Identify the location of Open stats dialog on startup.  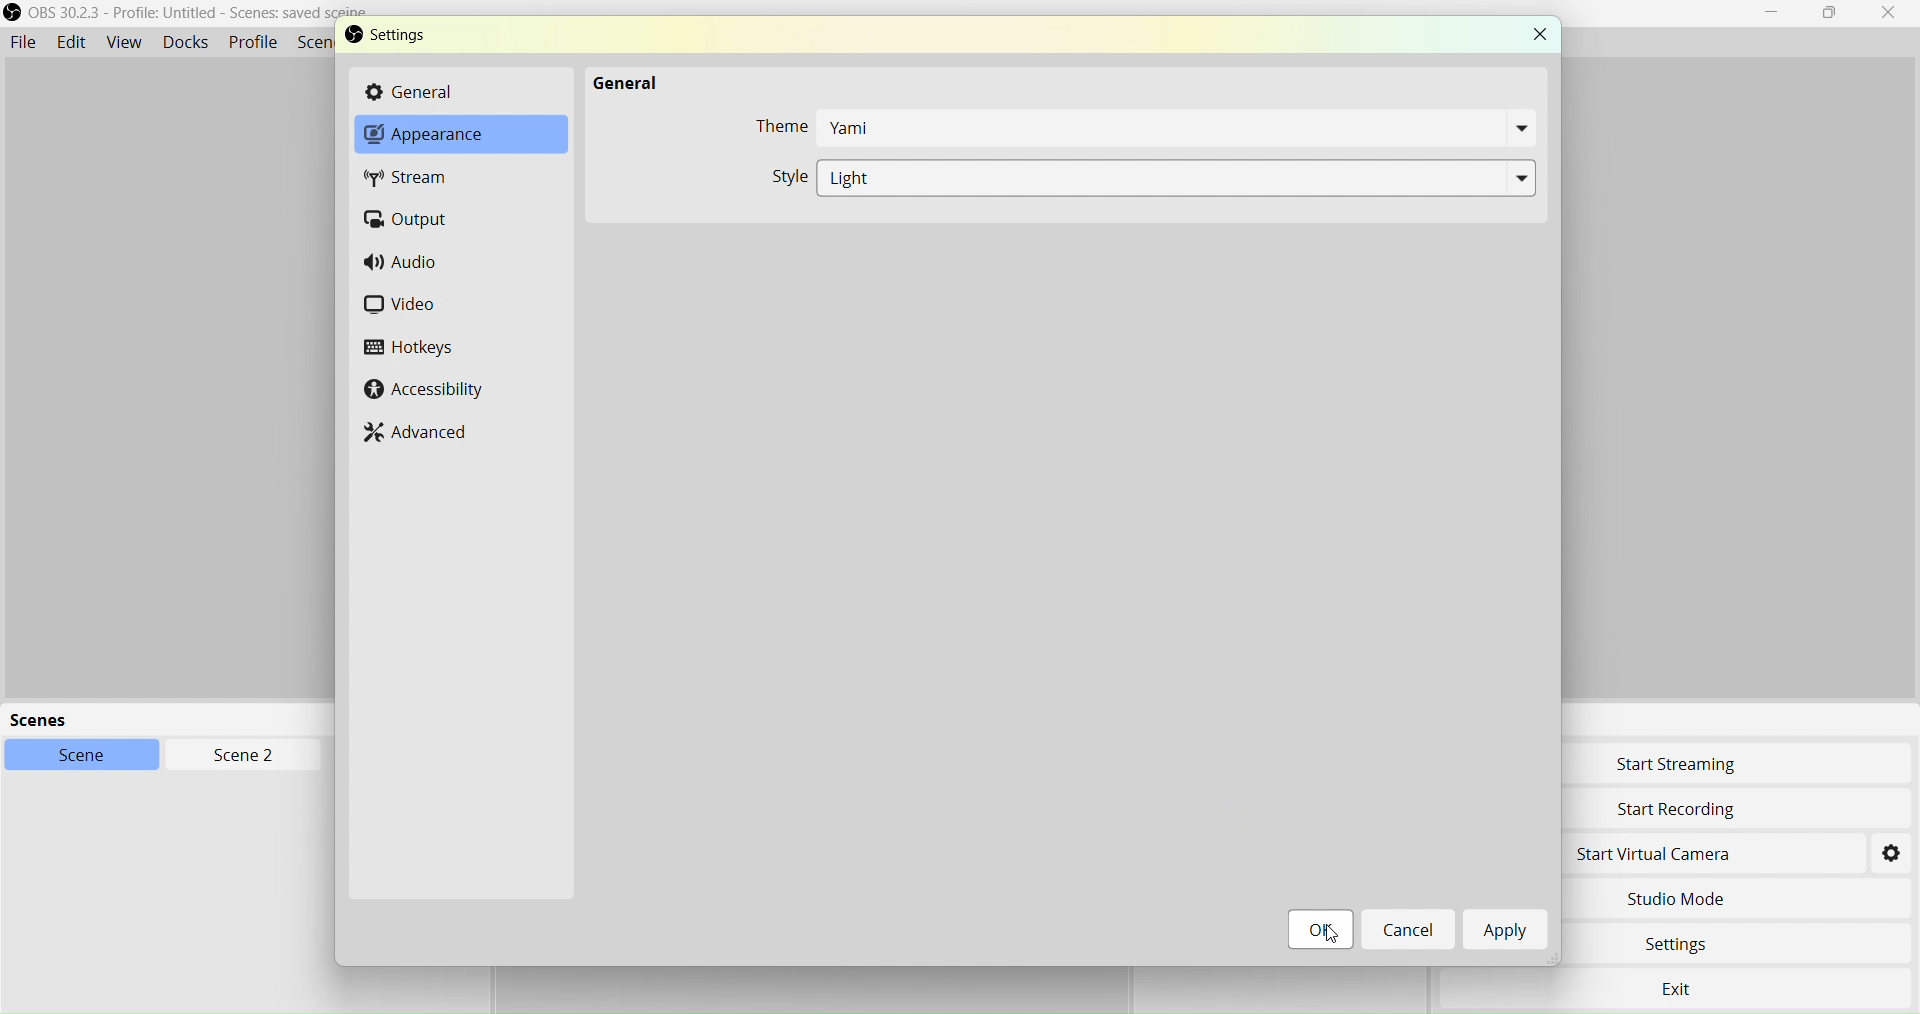
(1135, 175).